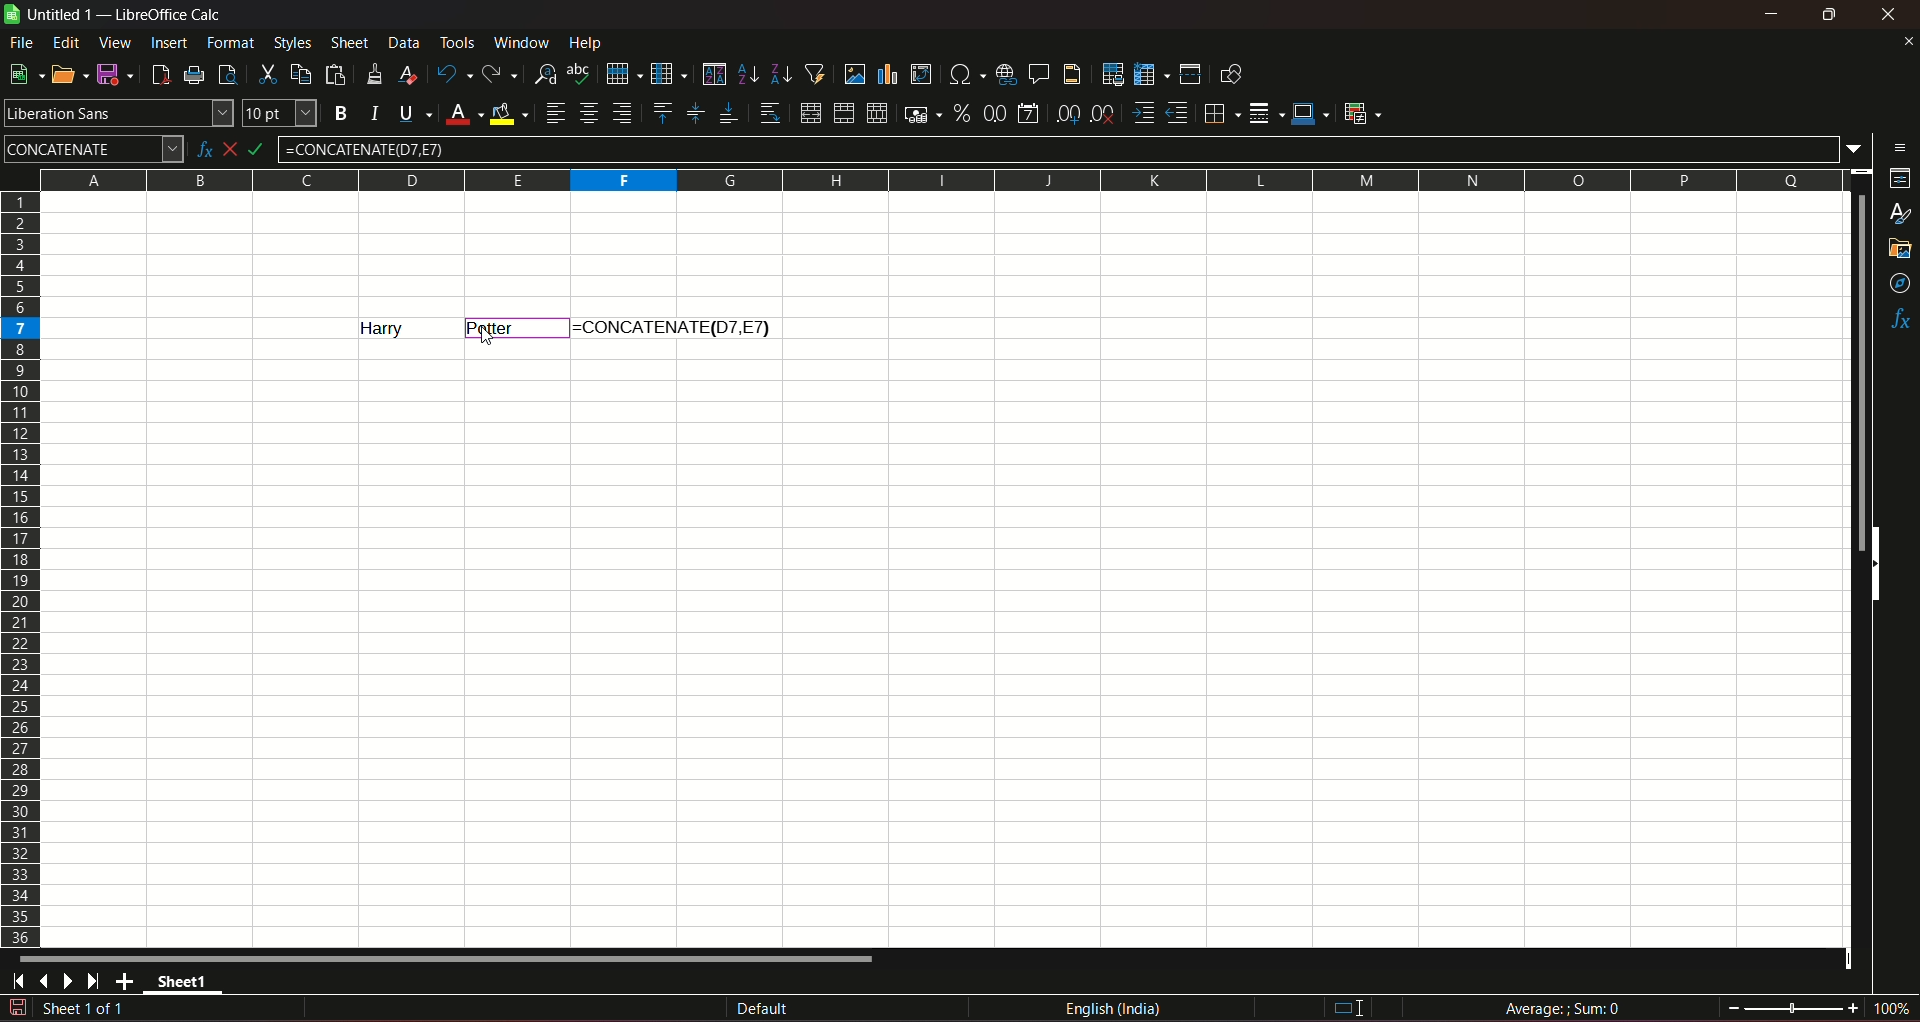  Describe the element at coordinates (619, 72) in the screenshot. I see `row` at that location.